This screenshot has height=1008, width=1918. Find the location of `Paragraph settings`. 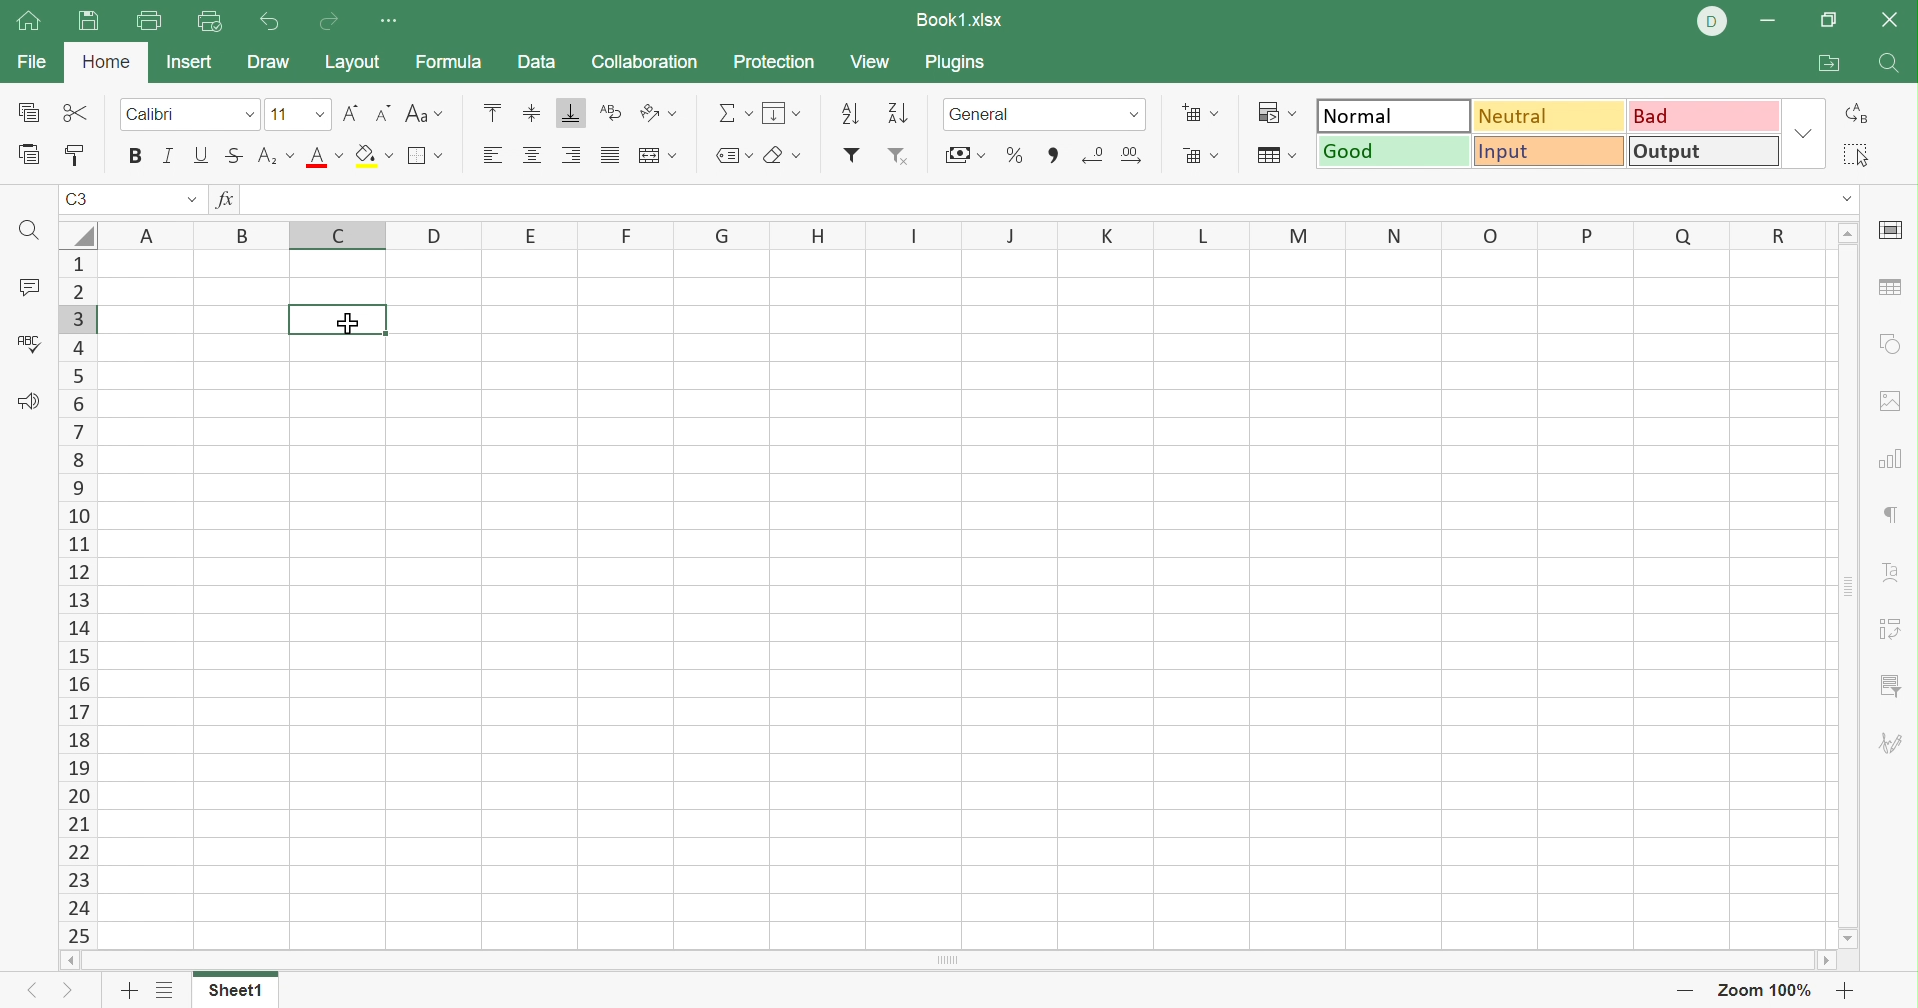

Paragraph settings is located at coordinates (1887, 514).